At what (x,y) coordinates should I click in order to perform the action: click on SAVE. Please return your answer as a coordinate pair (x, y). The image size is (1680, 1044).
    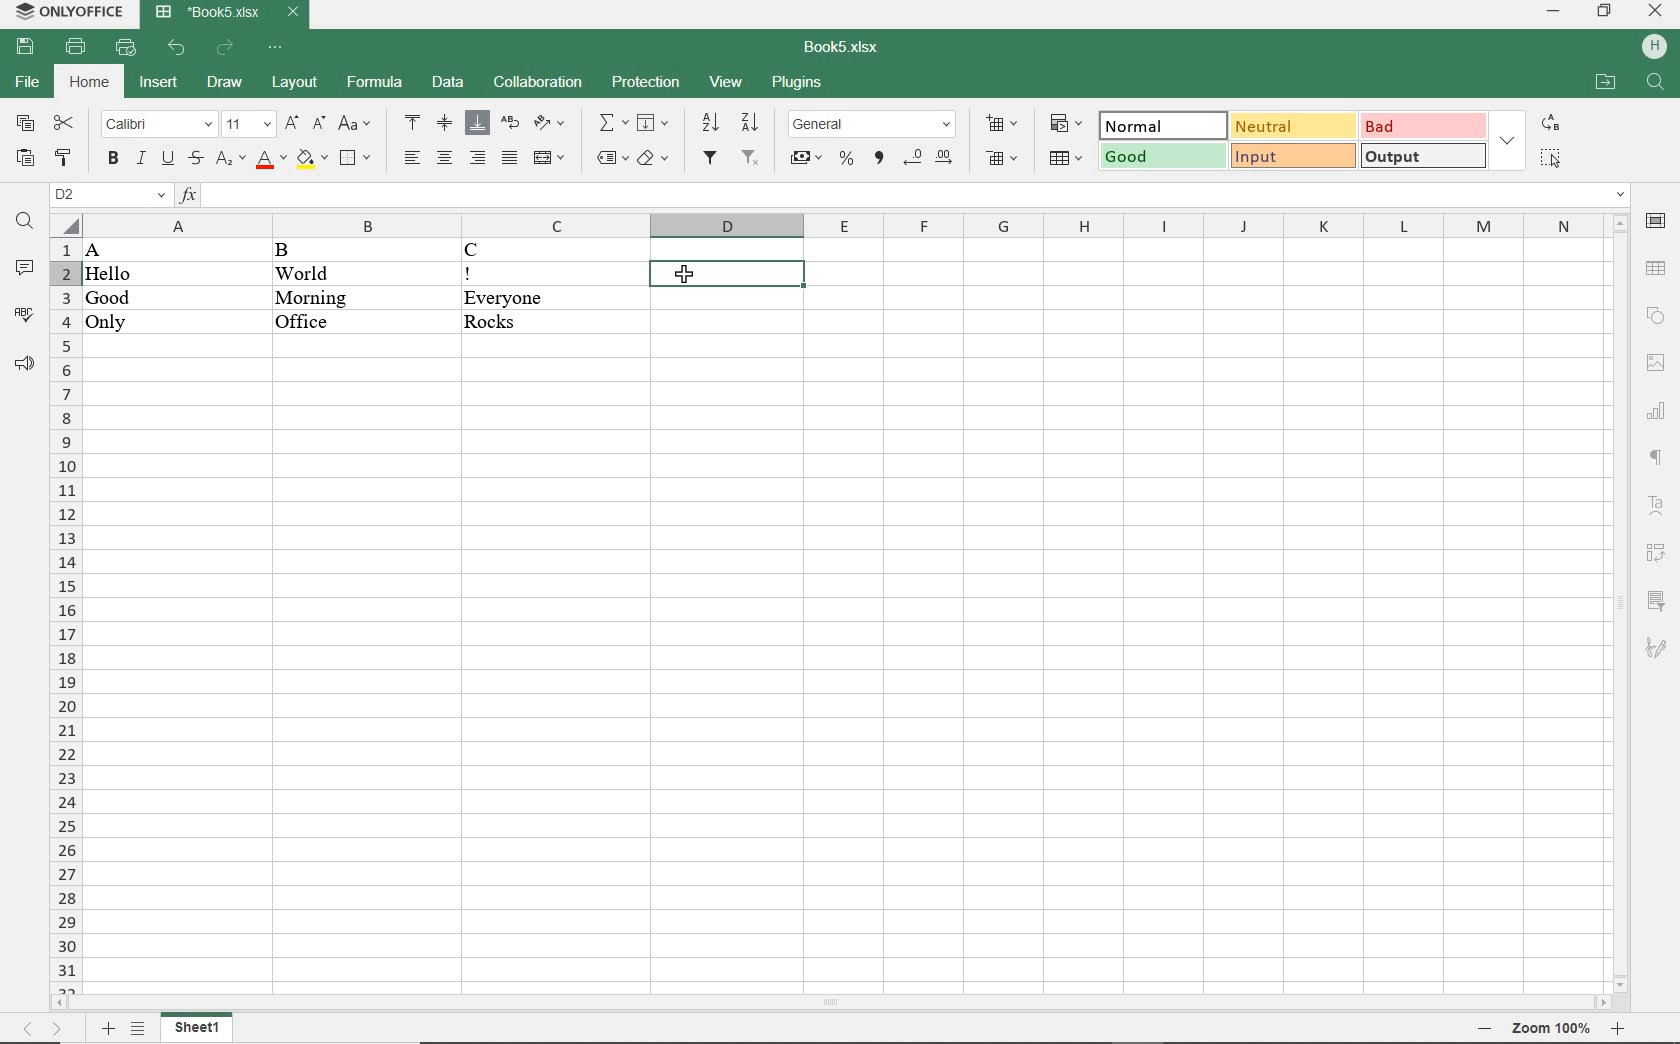
    Looking at the image, I should click on (28, 47).